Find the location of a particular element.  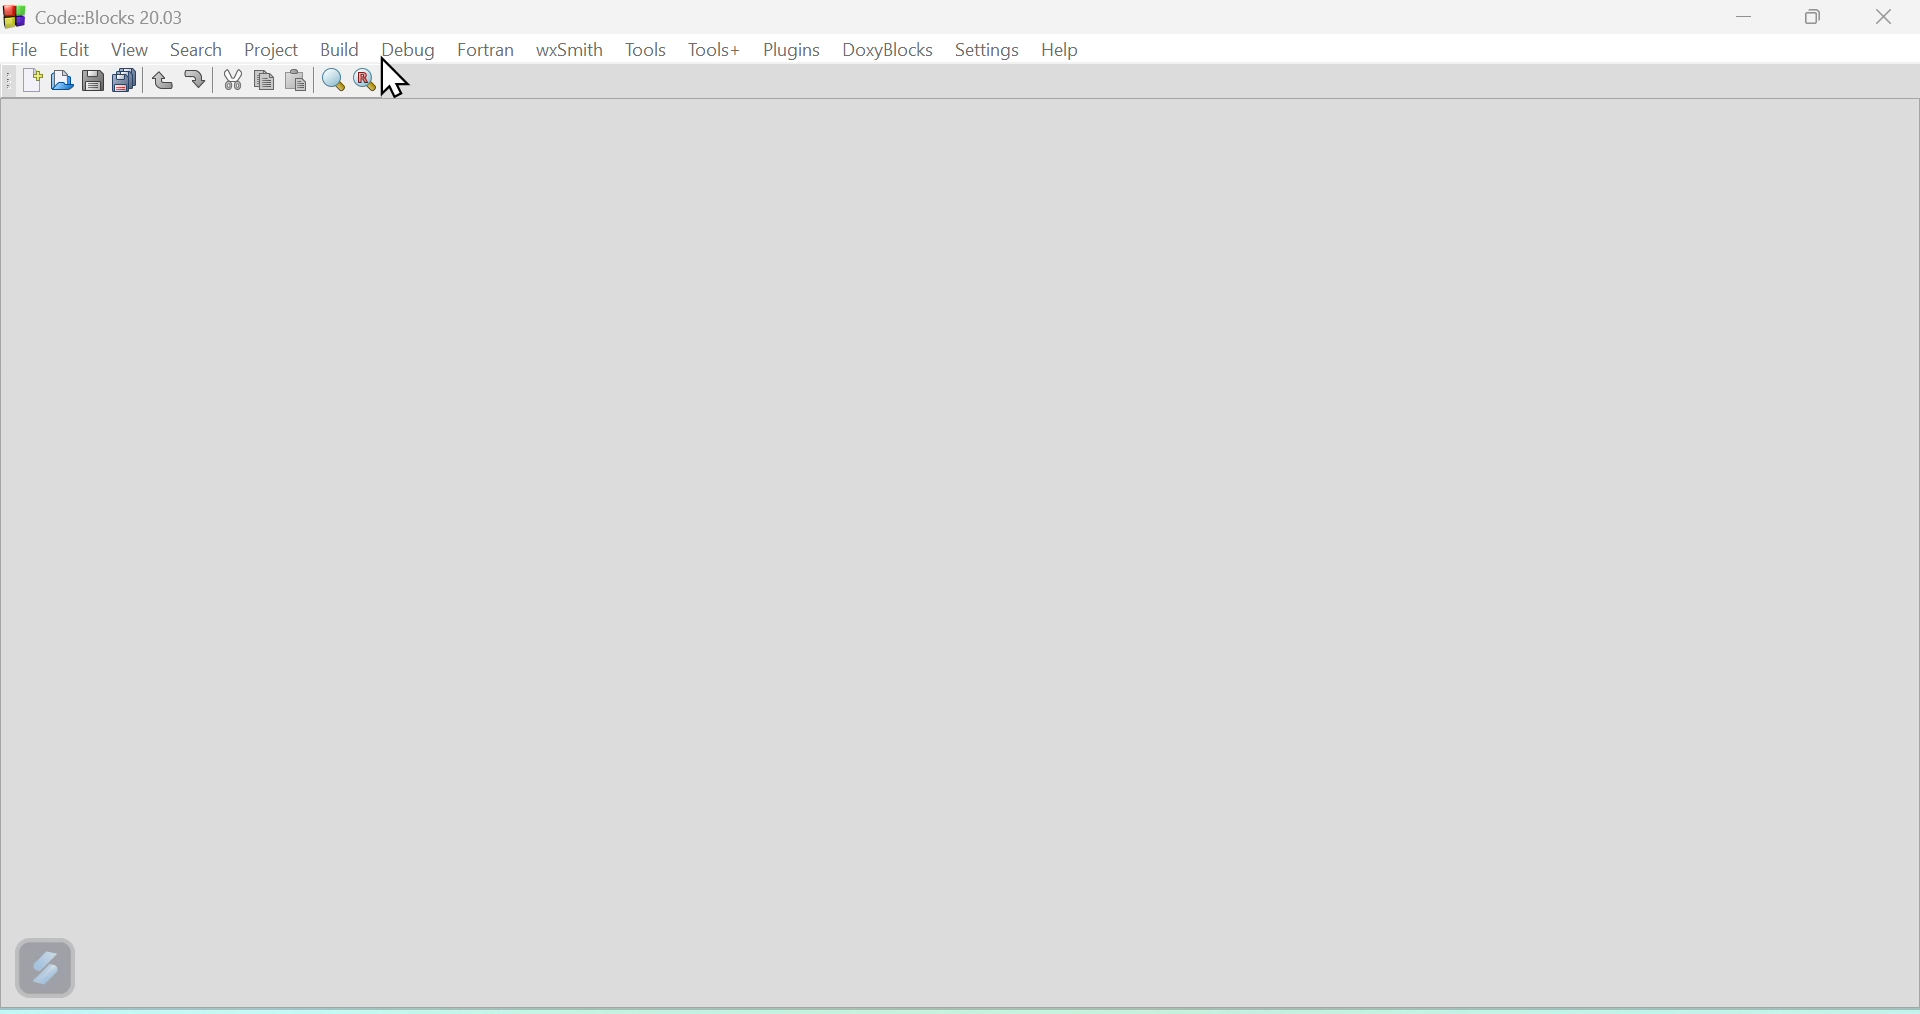

View is located at coordinates (130, 47).